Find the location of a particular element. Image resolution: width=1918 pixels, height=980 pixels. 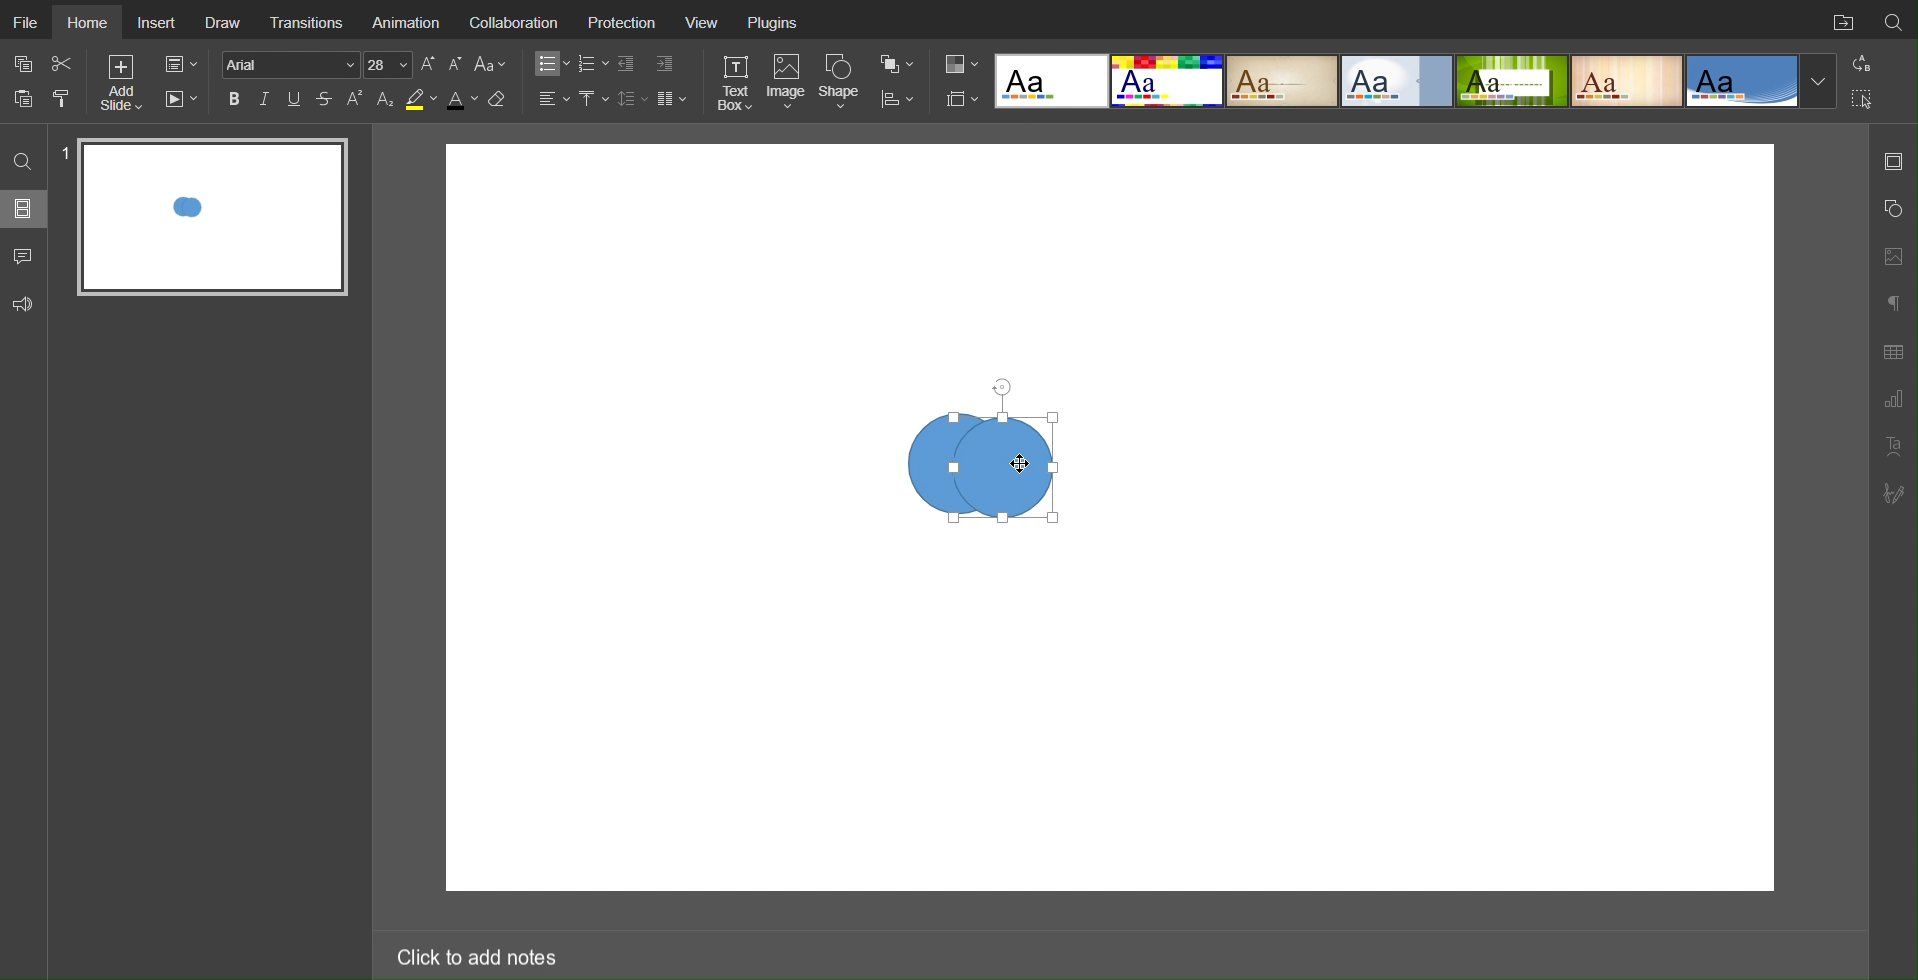

Collaboration is located at coordinates (521, 25).